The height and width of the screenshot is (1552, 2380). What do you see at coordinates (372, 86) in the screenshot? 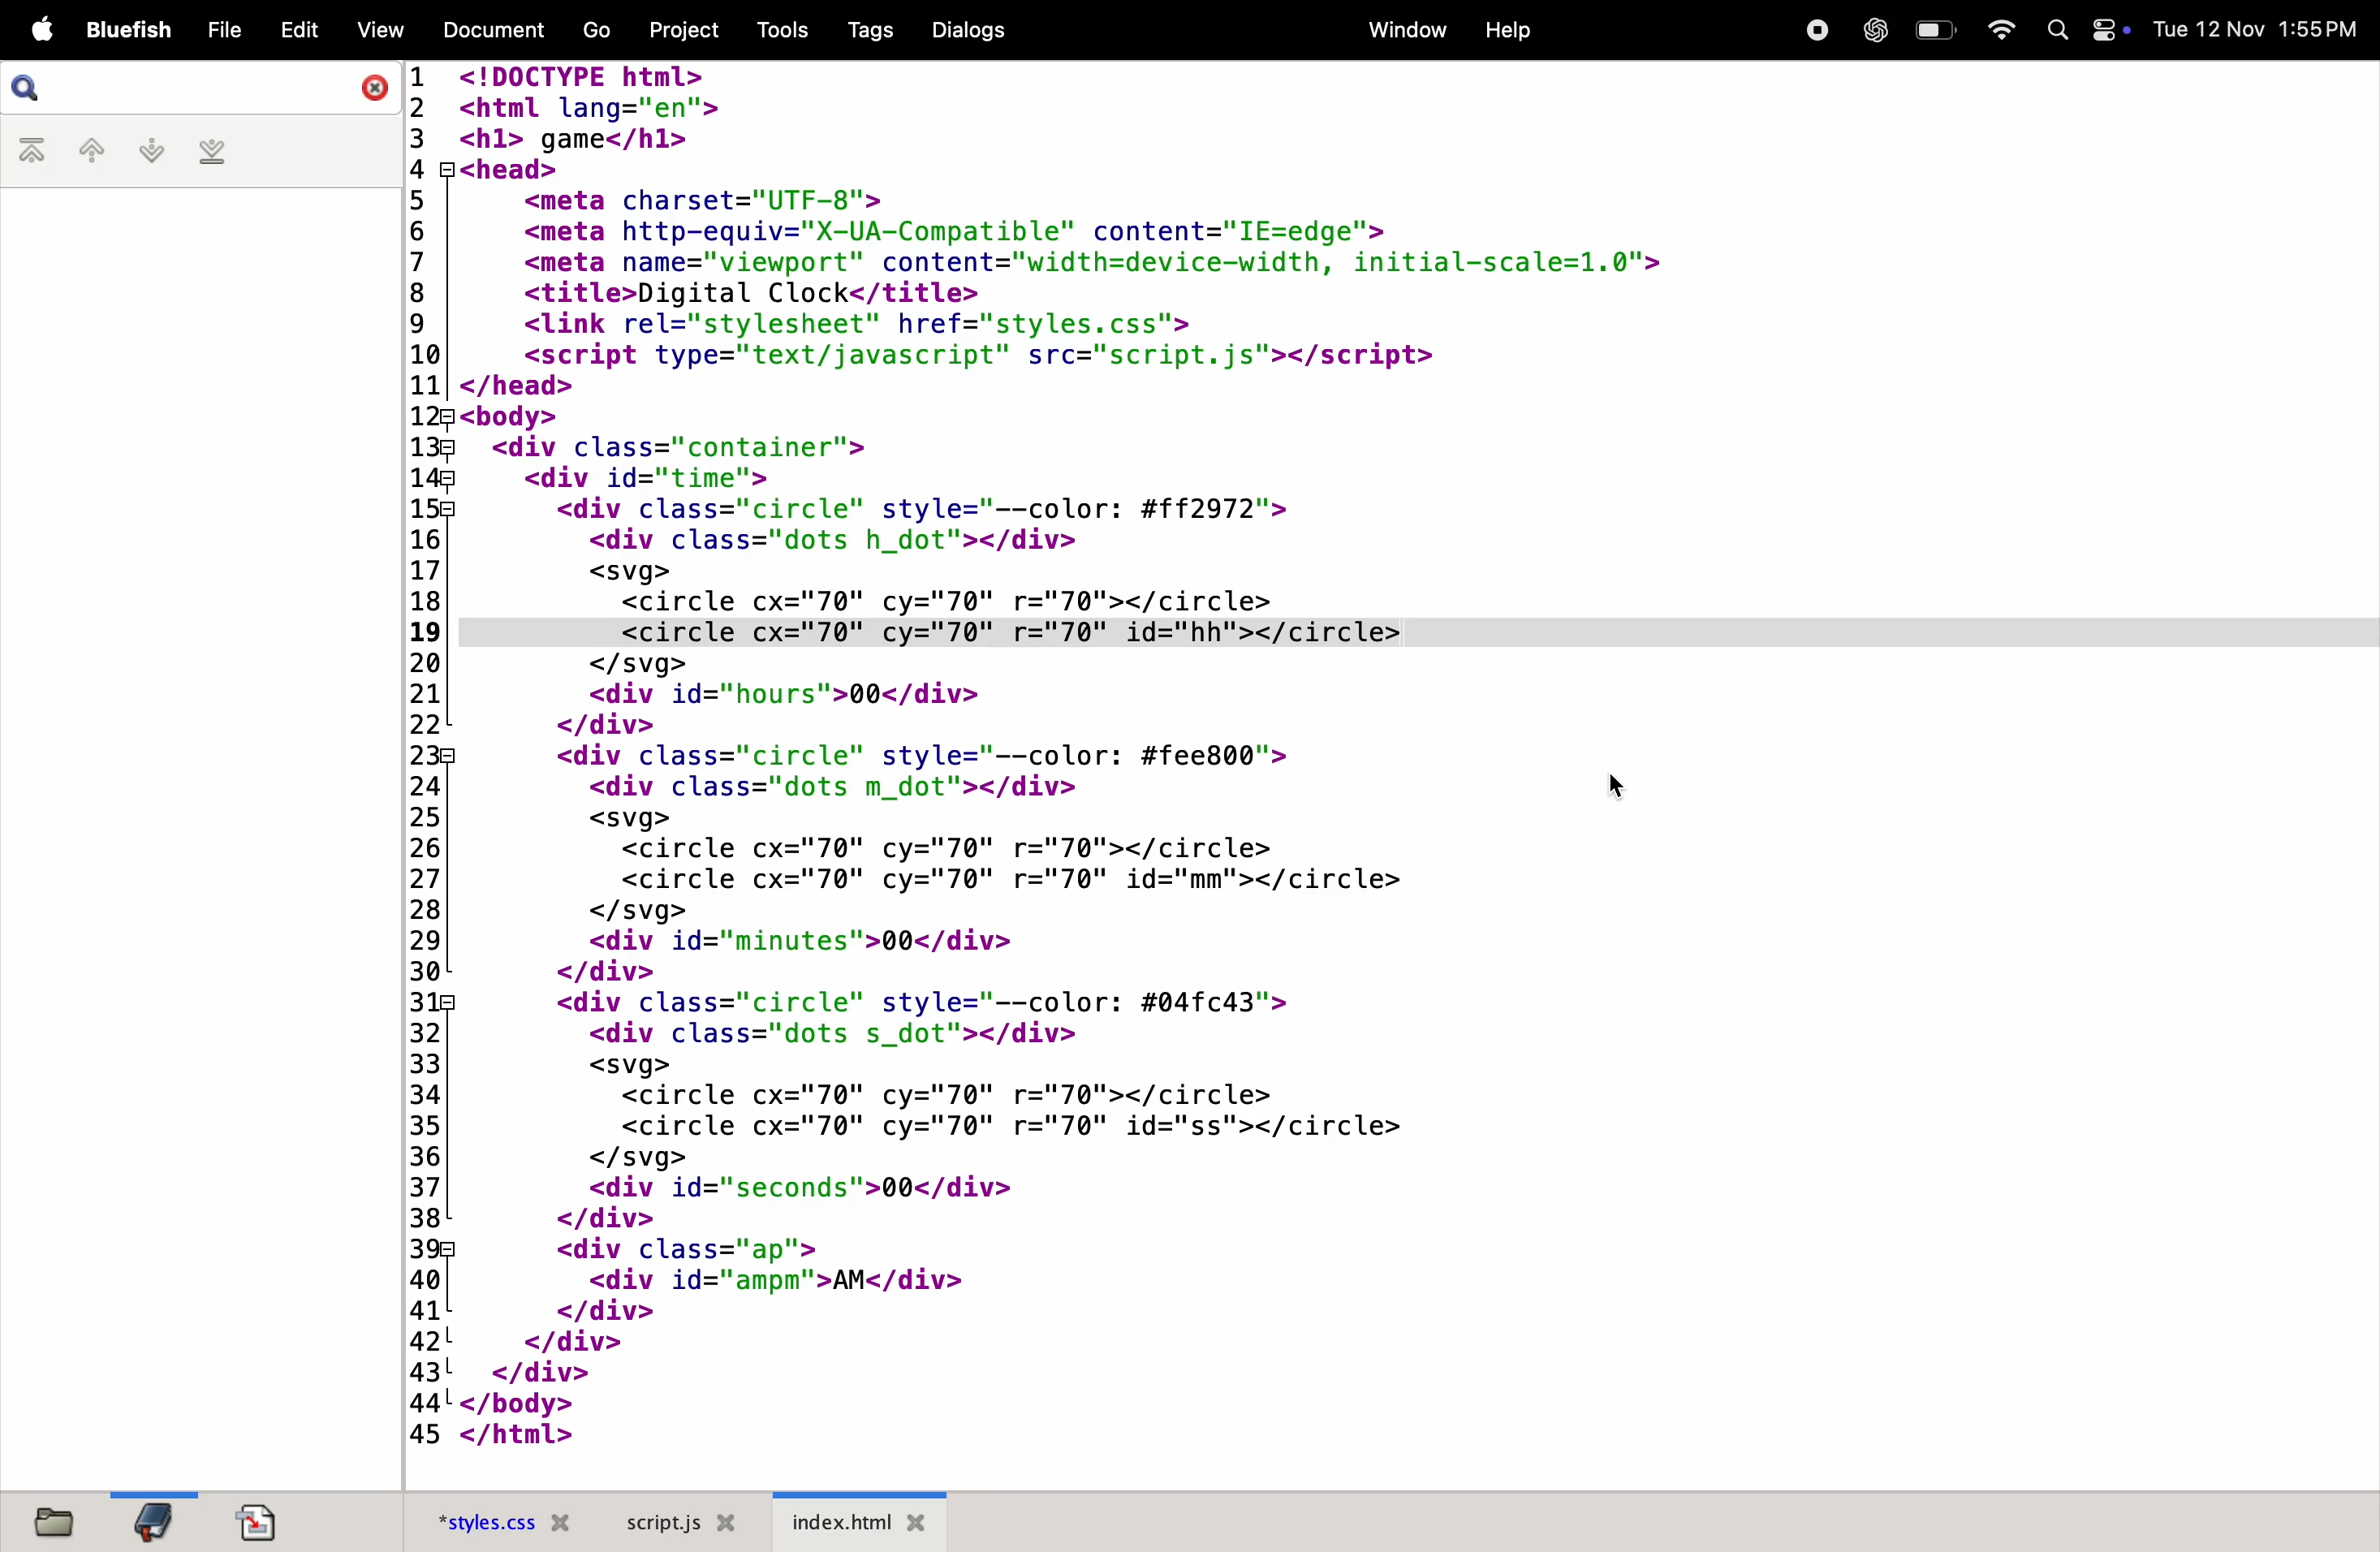
I see `close` at bounding box center [372, 86].